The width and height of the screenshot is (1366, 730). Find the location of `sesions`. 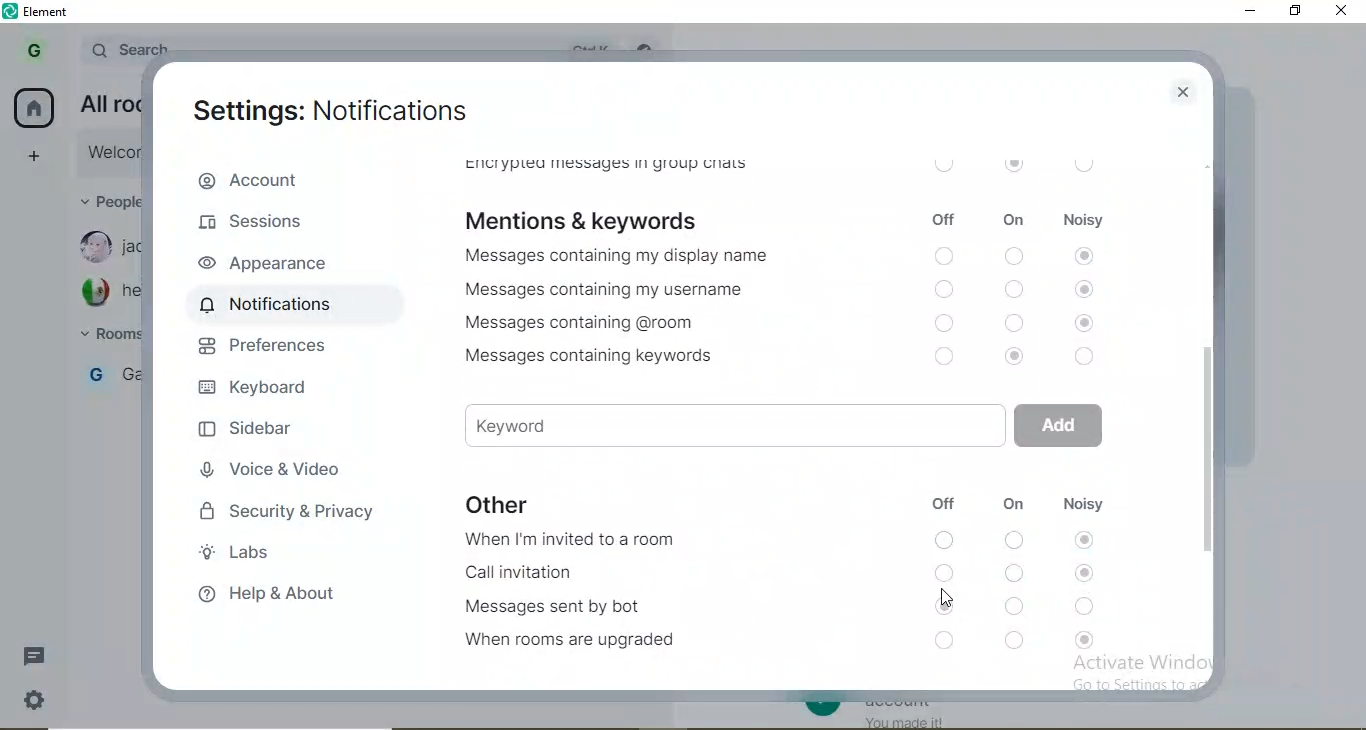

sesions is located at coordinates (262, 226).